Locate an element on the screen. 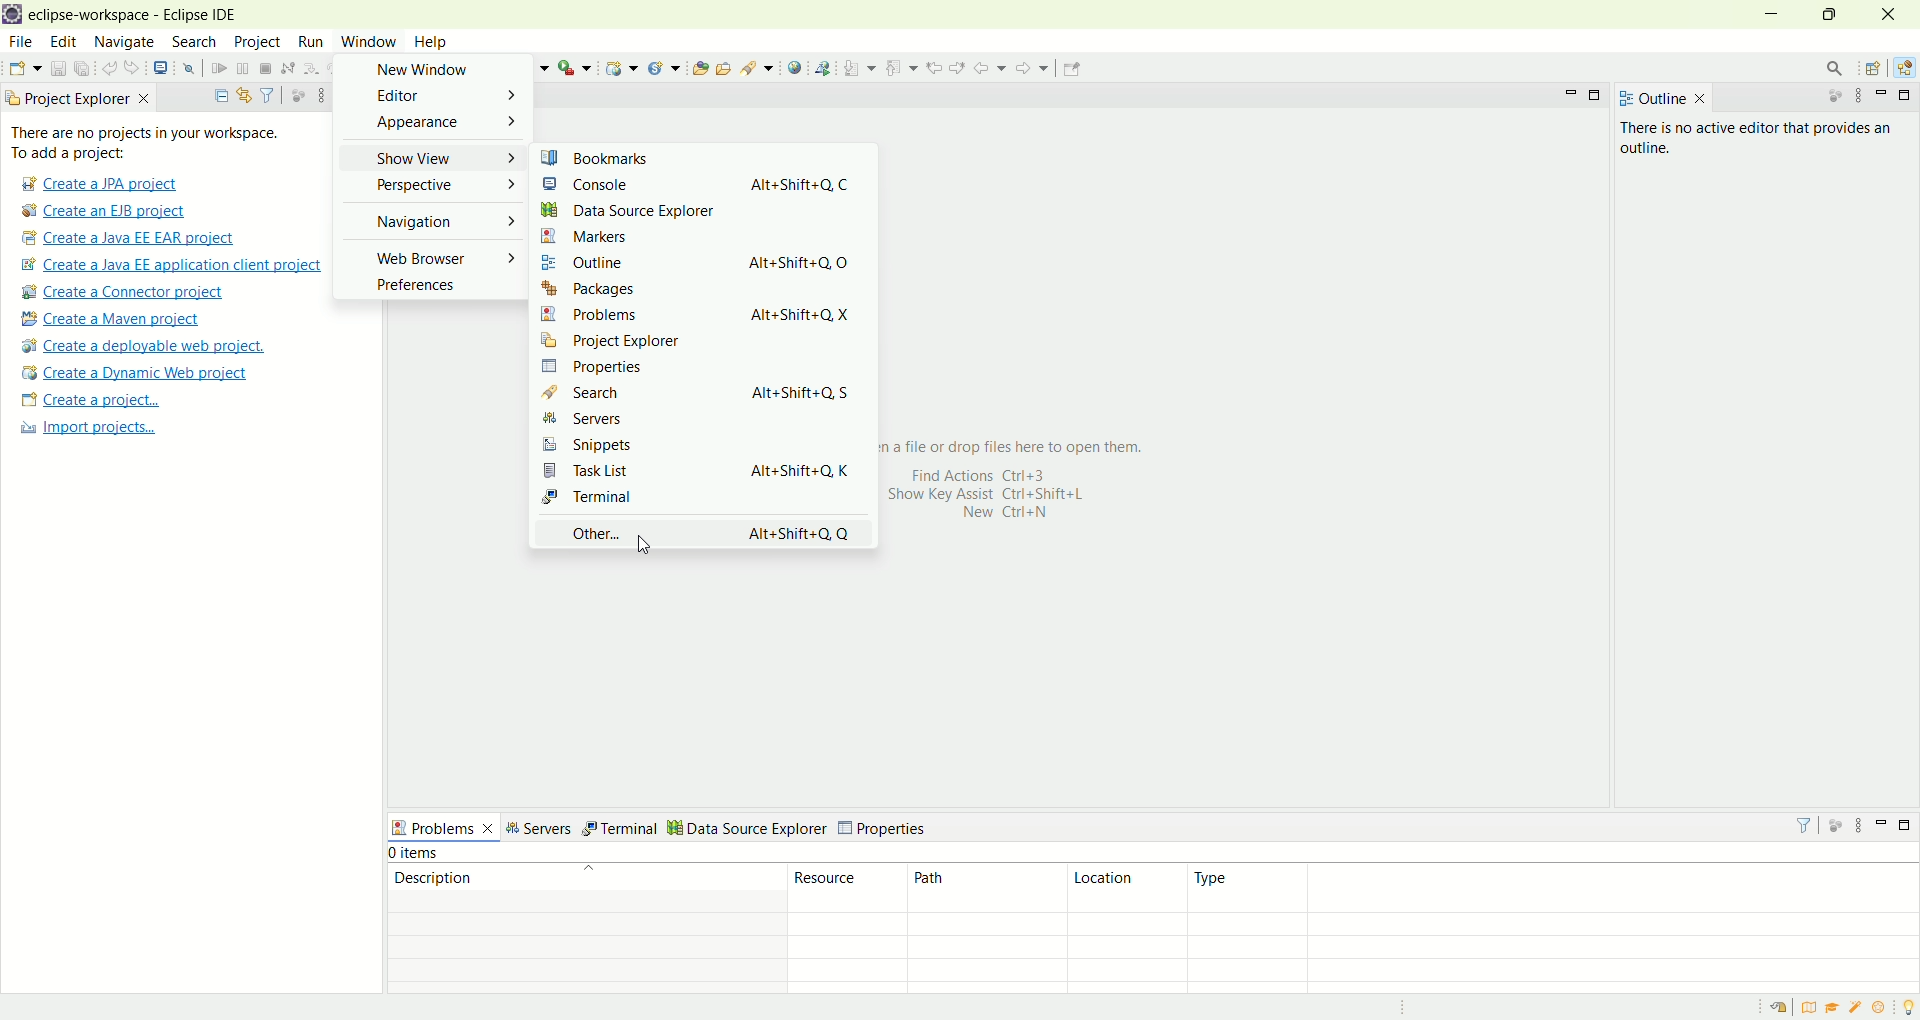 This screenshot has height=1020, width=1920. location is located at coordinates (1128, 887).